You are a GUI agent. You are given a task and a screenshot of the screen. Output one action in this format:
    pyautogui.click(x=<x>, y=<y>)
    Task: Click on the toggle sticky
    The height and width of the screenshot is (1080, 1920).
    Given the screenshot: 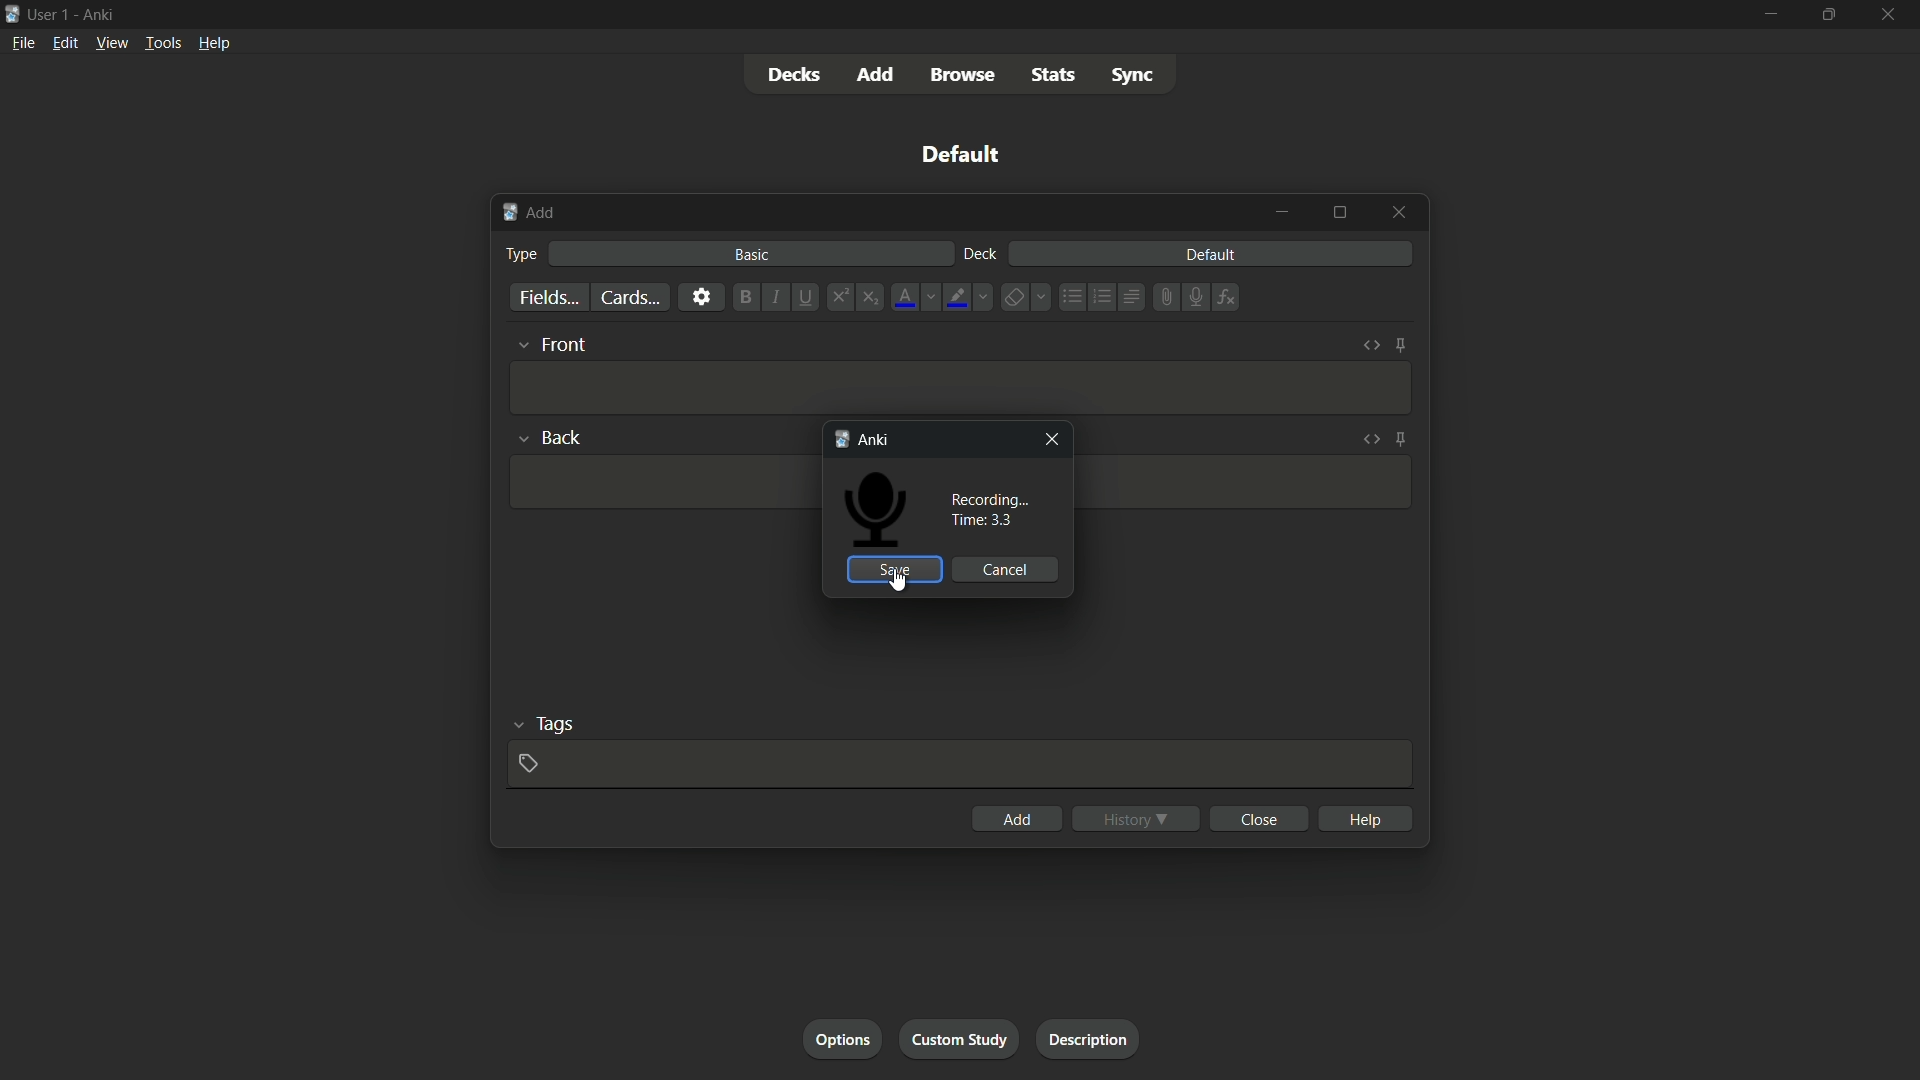 What is the action you would take?
    pyautogui.click(x=1400, y=346)
    